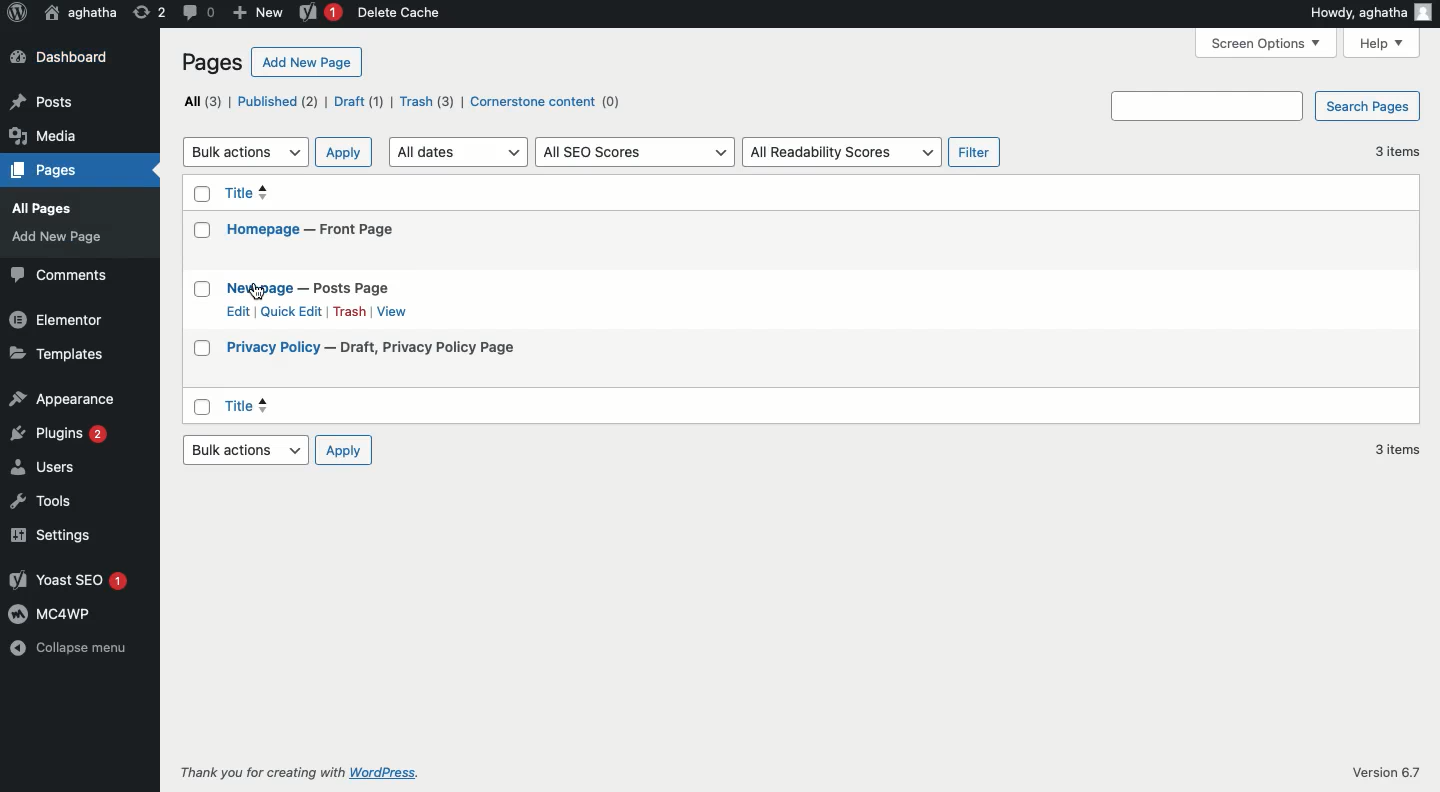 This screenshot has height=792, width=1440. Describe the element at coordinates (343, 451) in the screenshot. I see `Apply` at that location.